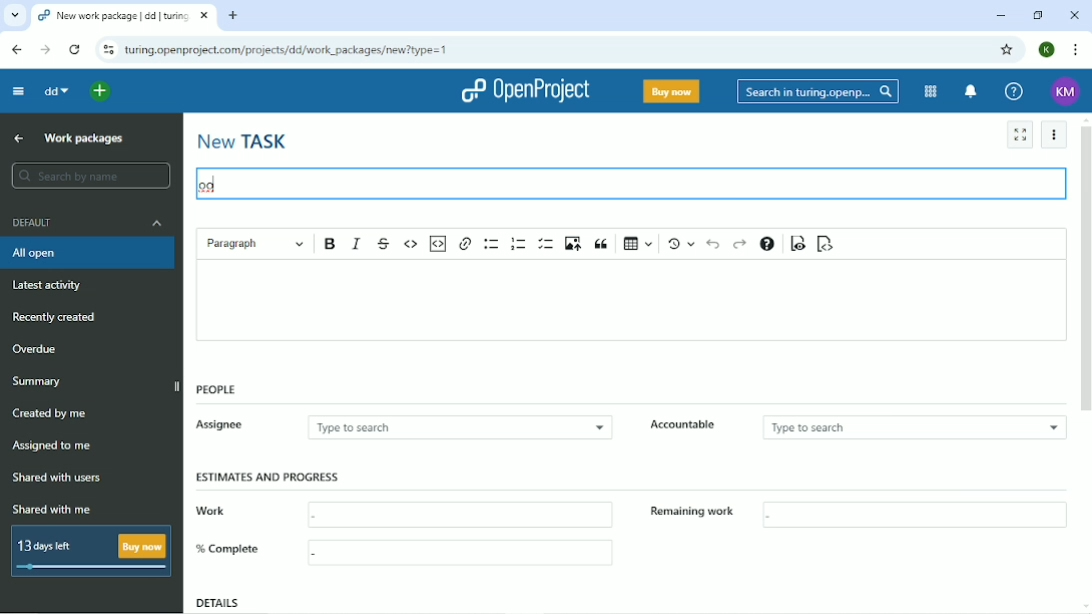 Image resolution: width=1092 pixels, height=614 pixels. Describe the element at coordinates (929, 91) in the screenshot. I see `Modules` at that location.